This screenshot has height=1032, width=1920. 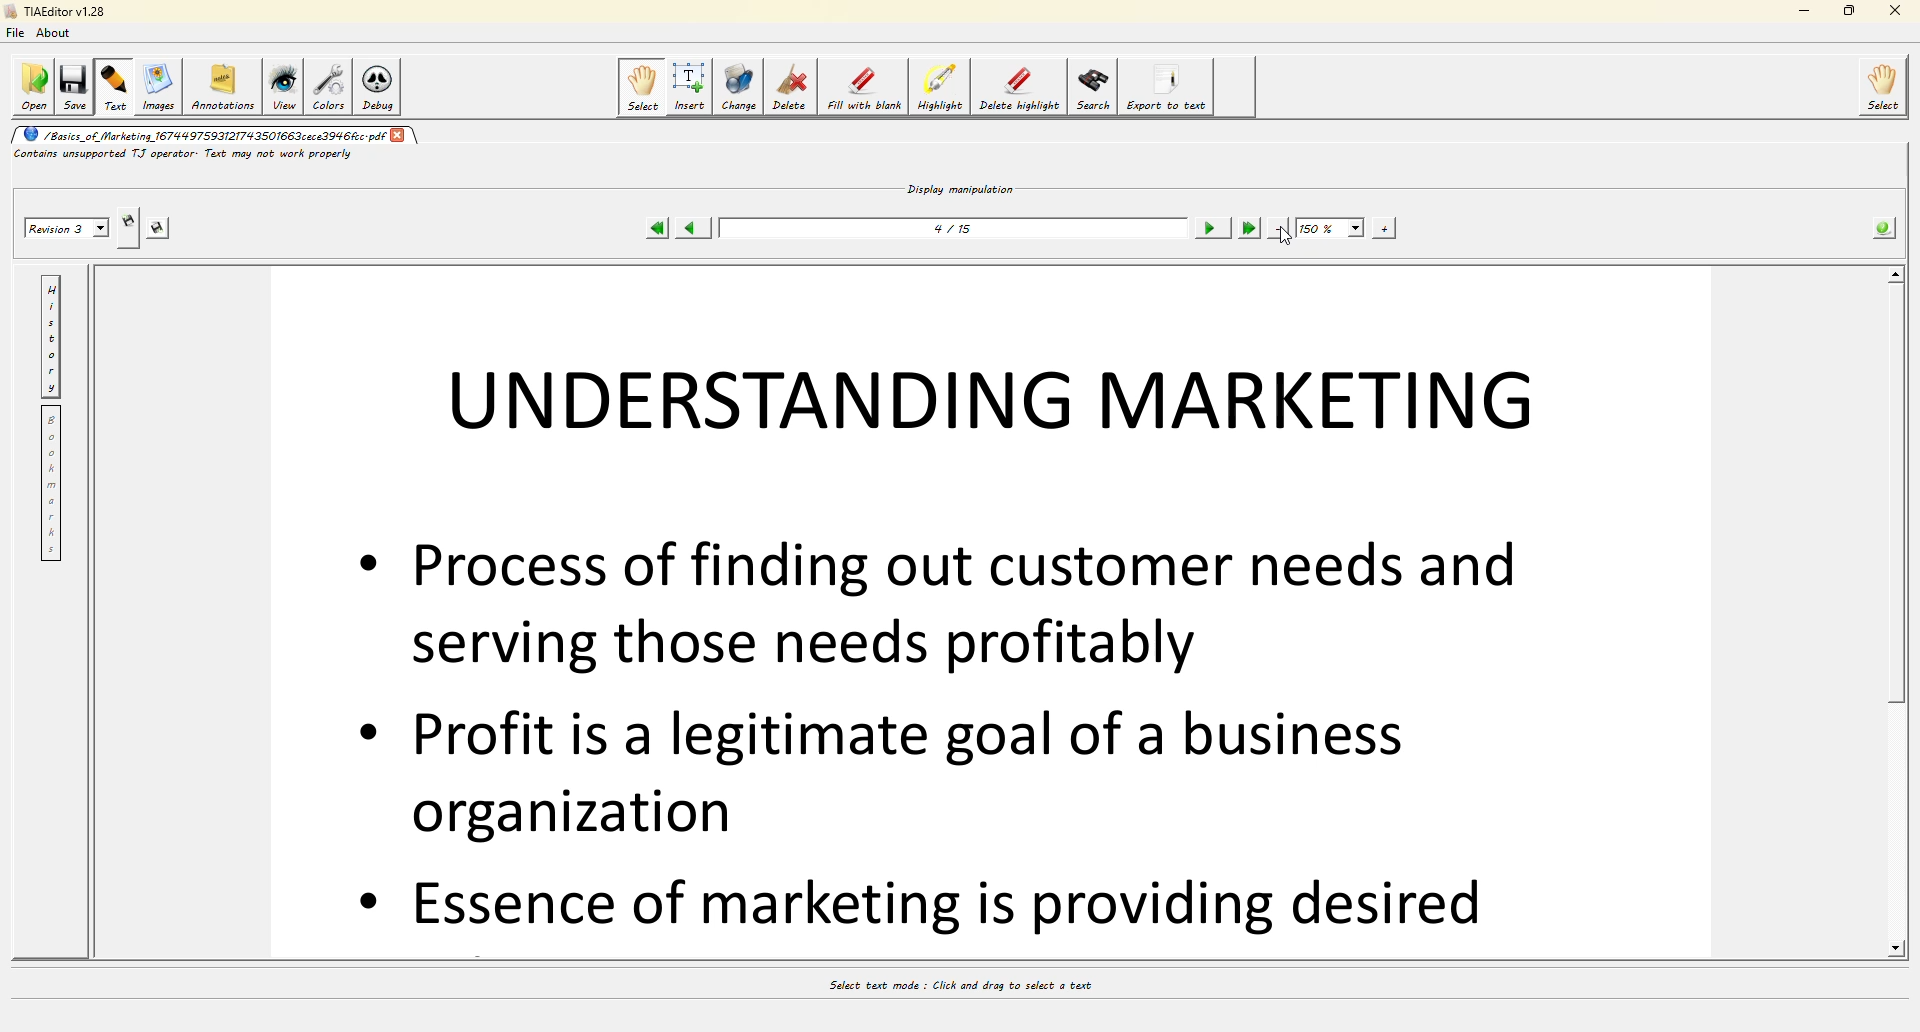 I want to click on pdf, so click(x=202, y=135).